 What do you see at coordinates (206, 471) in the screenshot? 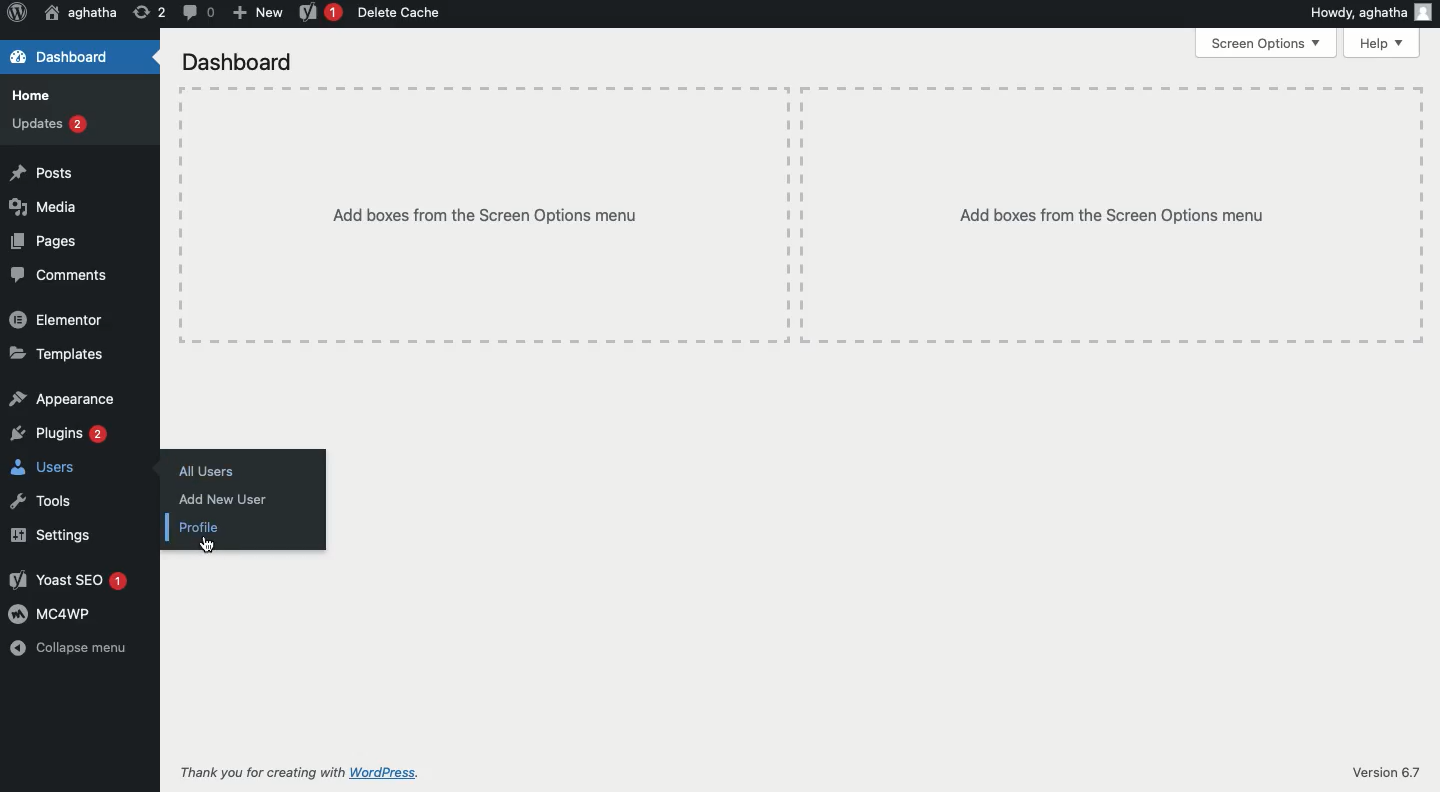
I see `All users` at bounding box center [206, 471].